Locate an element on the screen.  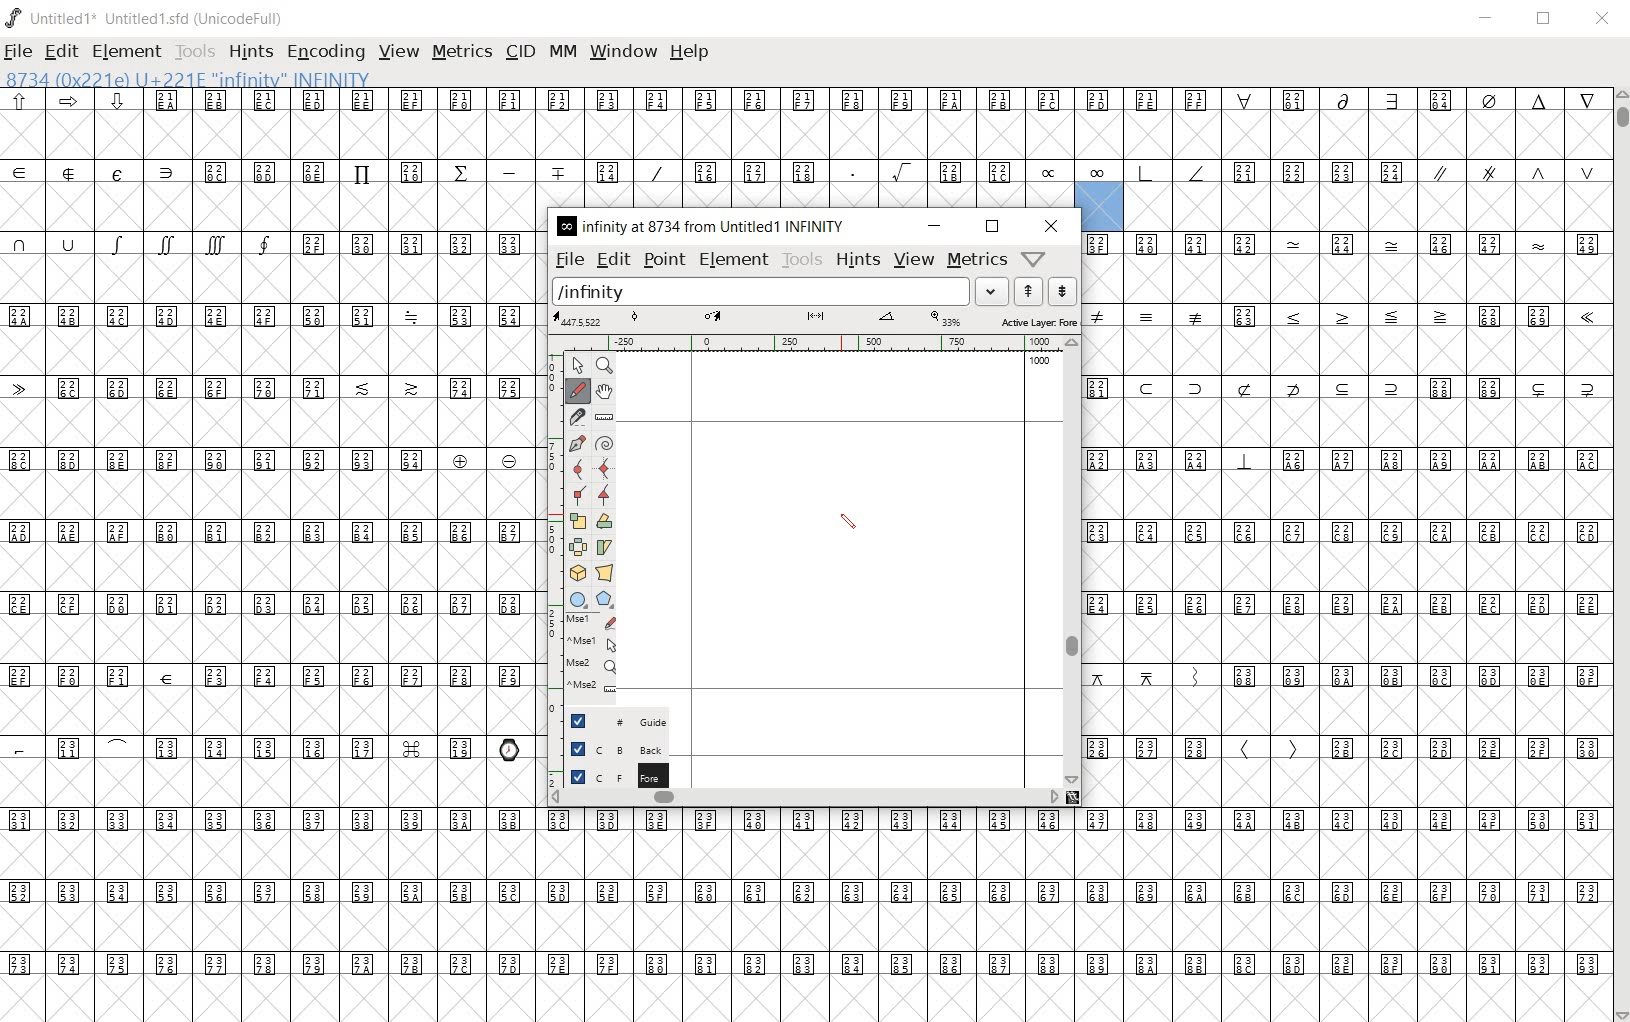
special symbols is located at coordinates (97, 171).